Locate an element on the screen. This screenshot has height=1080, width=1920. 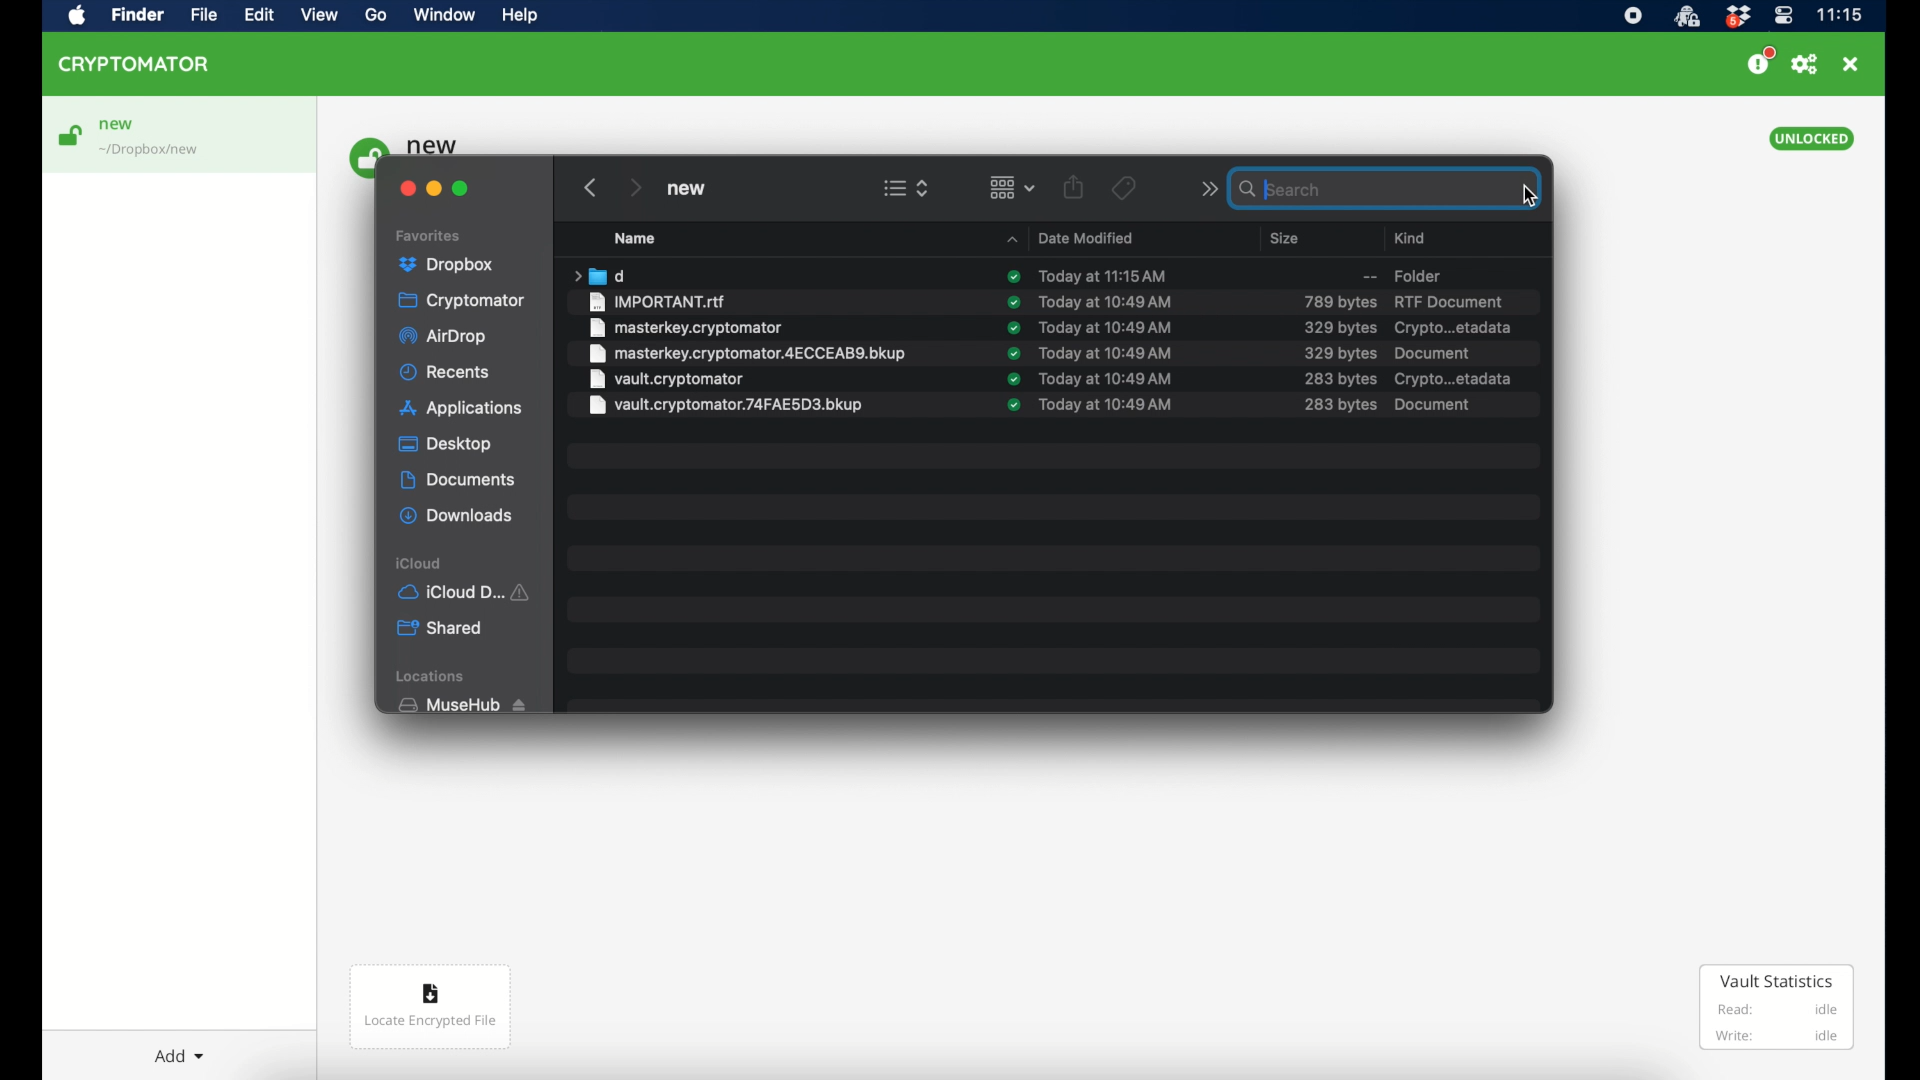
file is located at coordinates (657, 301).